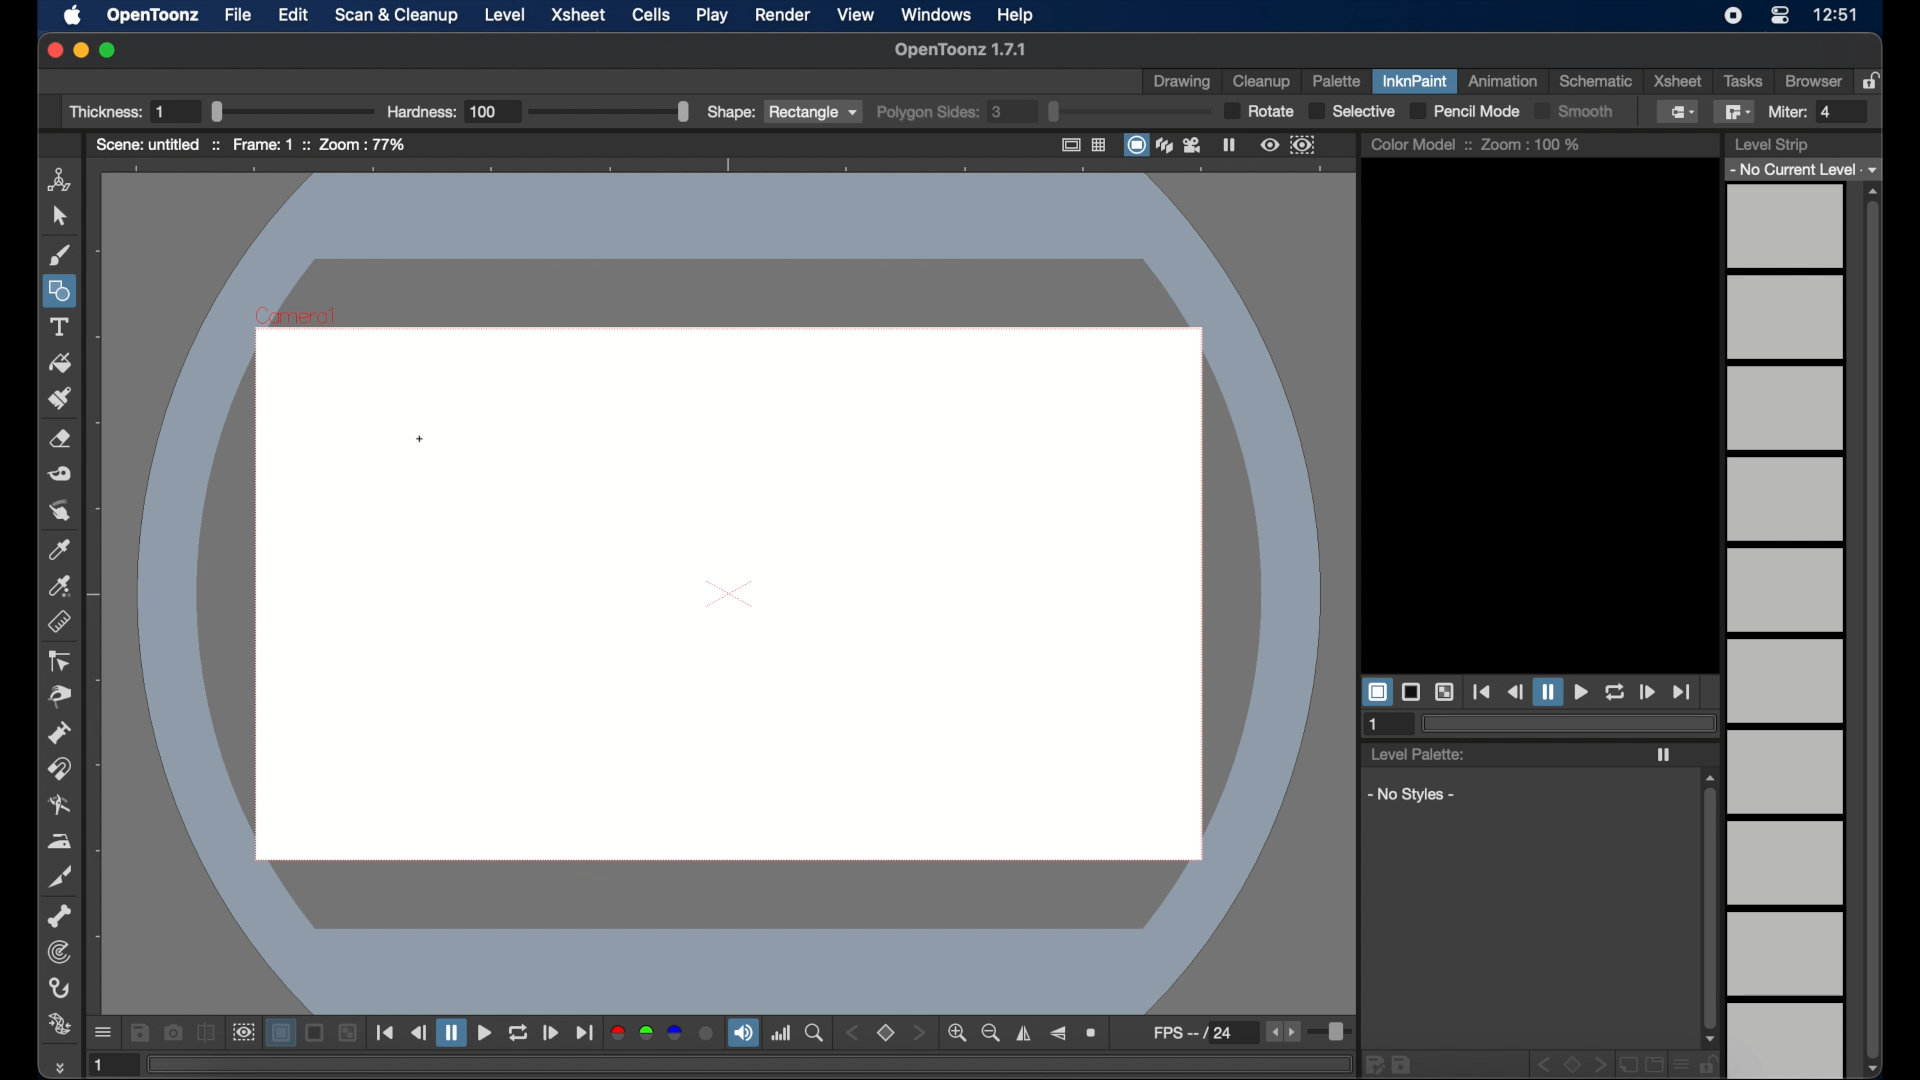 The image size is (1920, 1080). I want to click on levels, so click(1788, 631).